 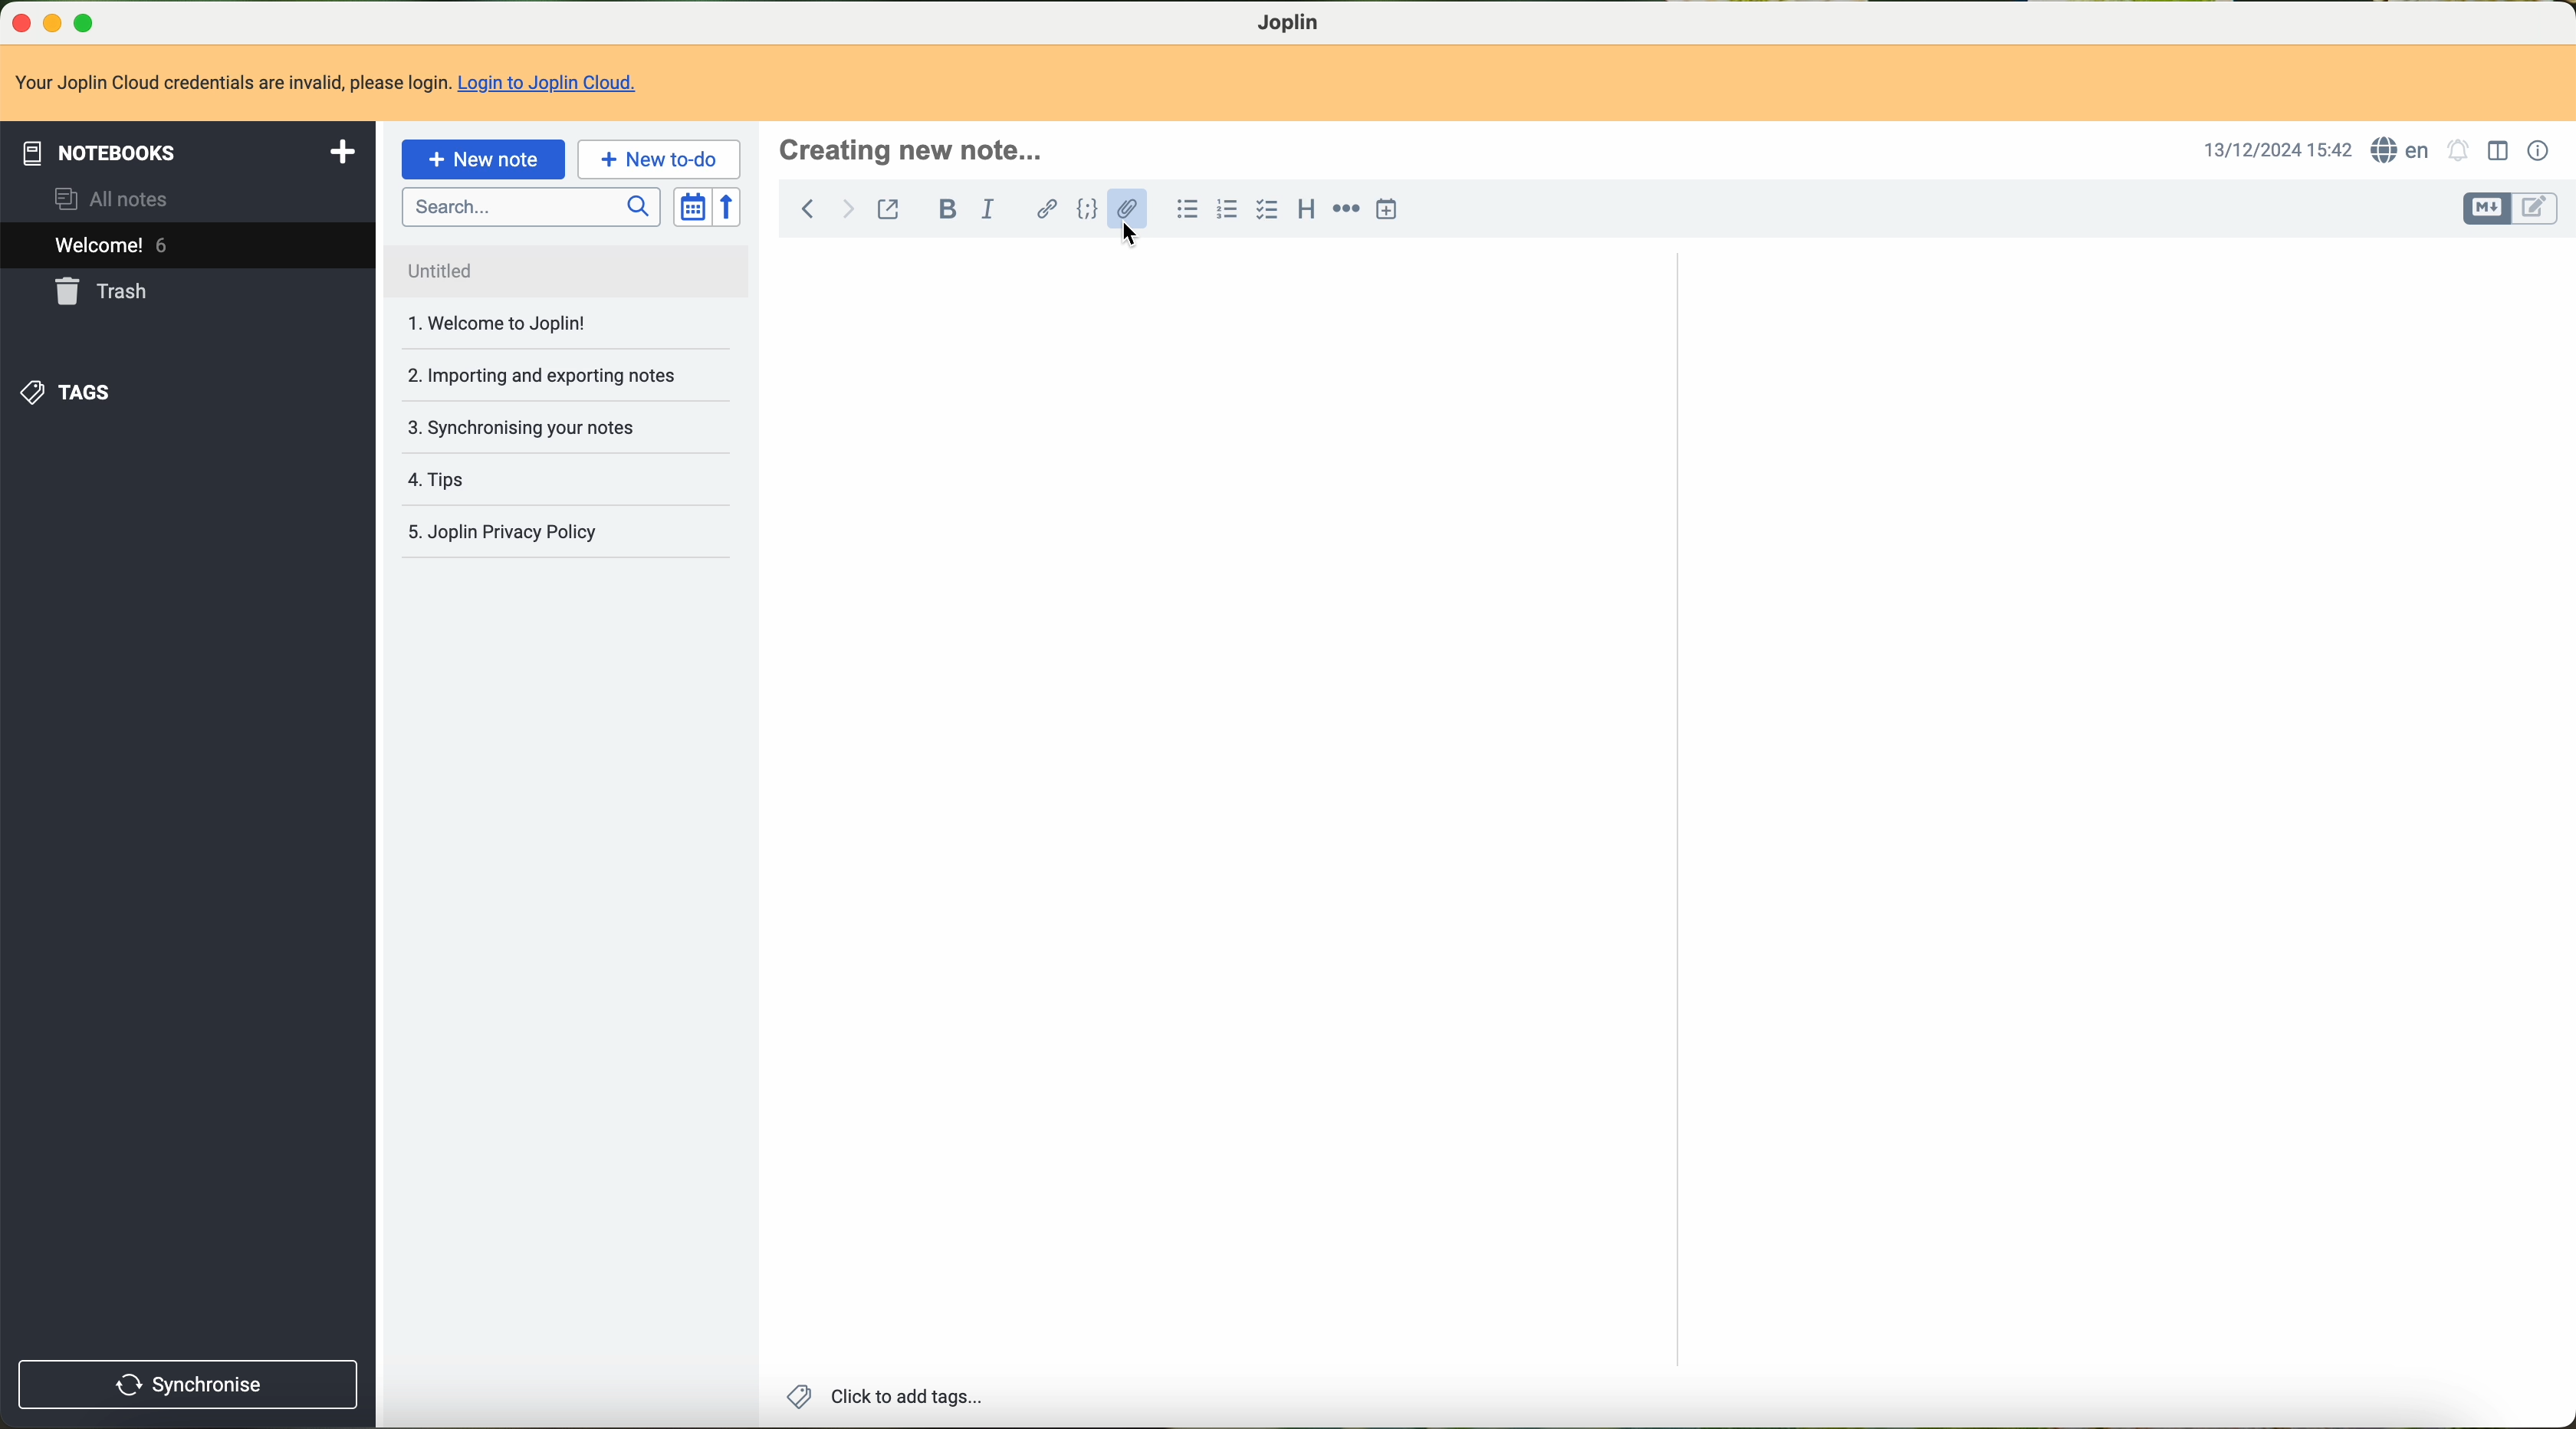 I want to click on toggle external editing, so click(x=889, y=211).